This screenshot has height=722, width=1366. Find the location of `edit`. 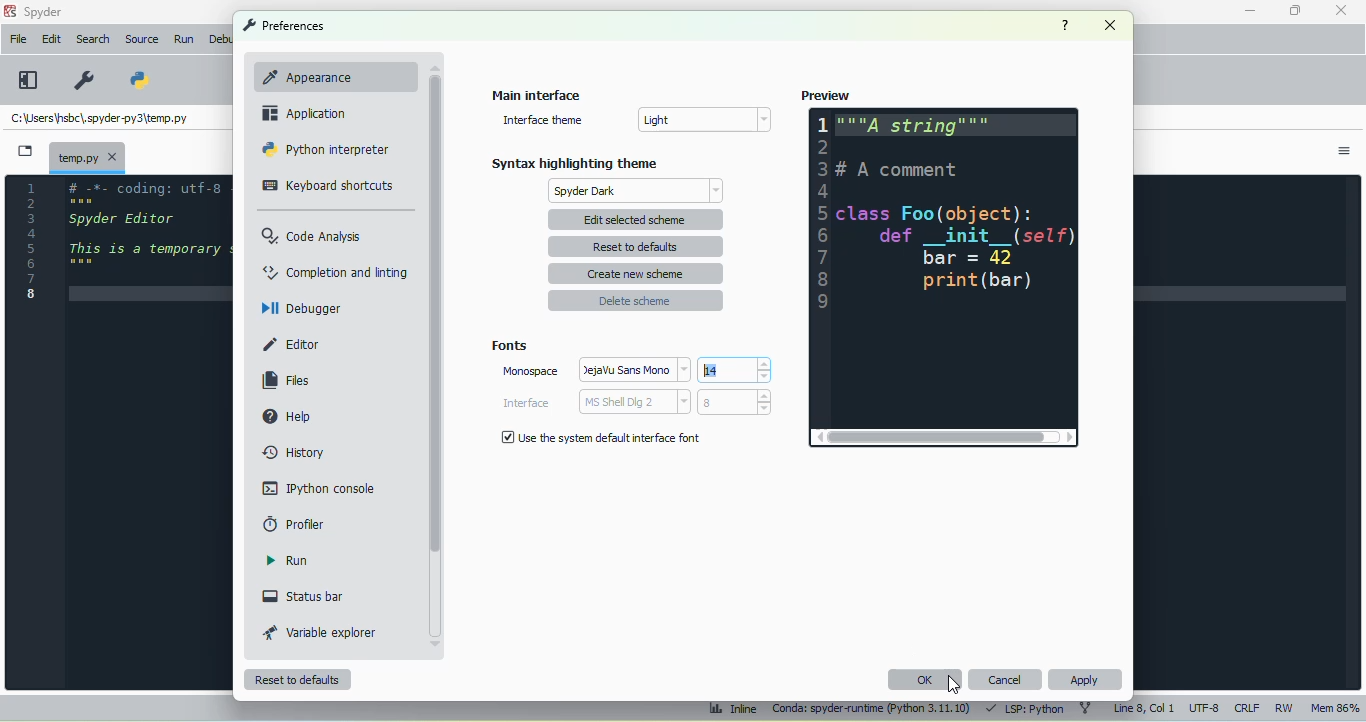

edit is located at coordinates (53, 39).